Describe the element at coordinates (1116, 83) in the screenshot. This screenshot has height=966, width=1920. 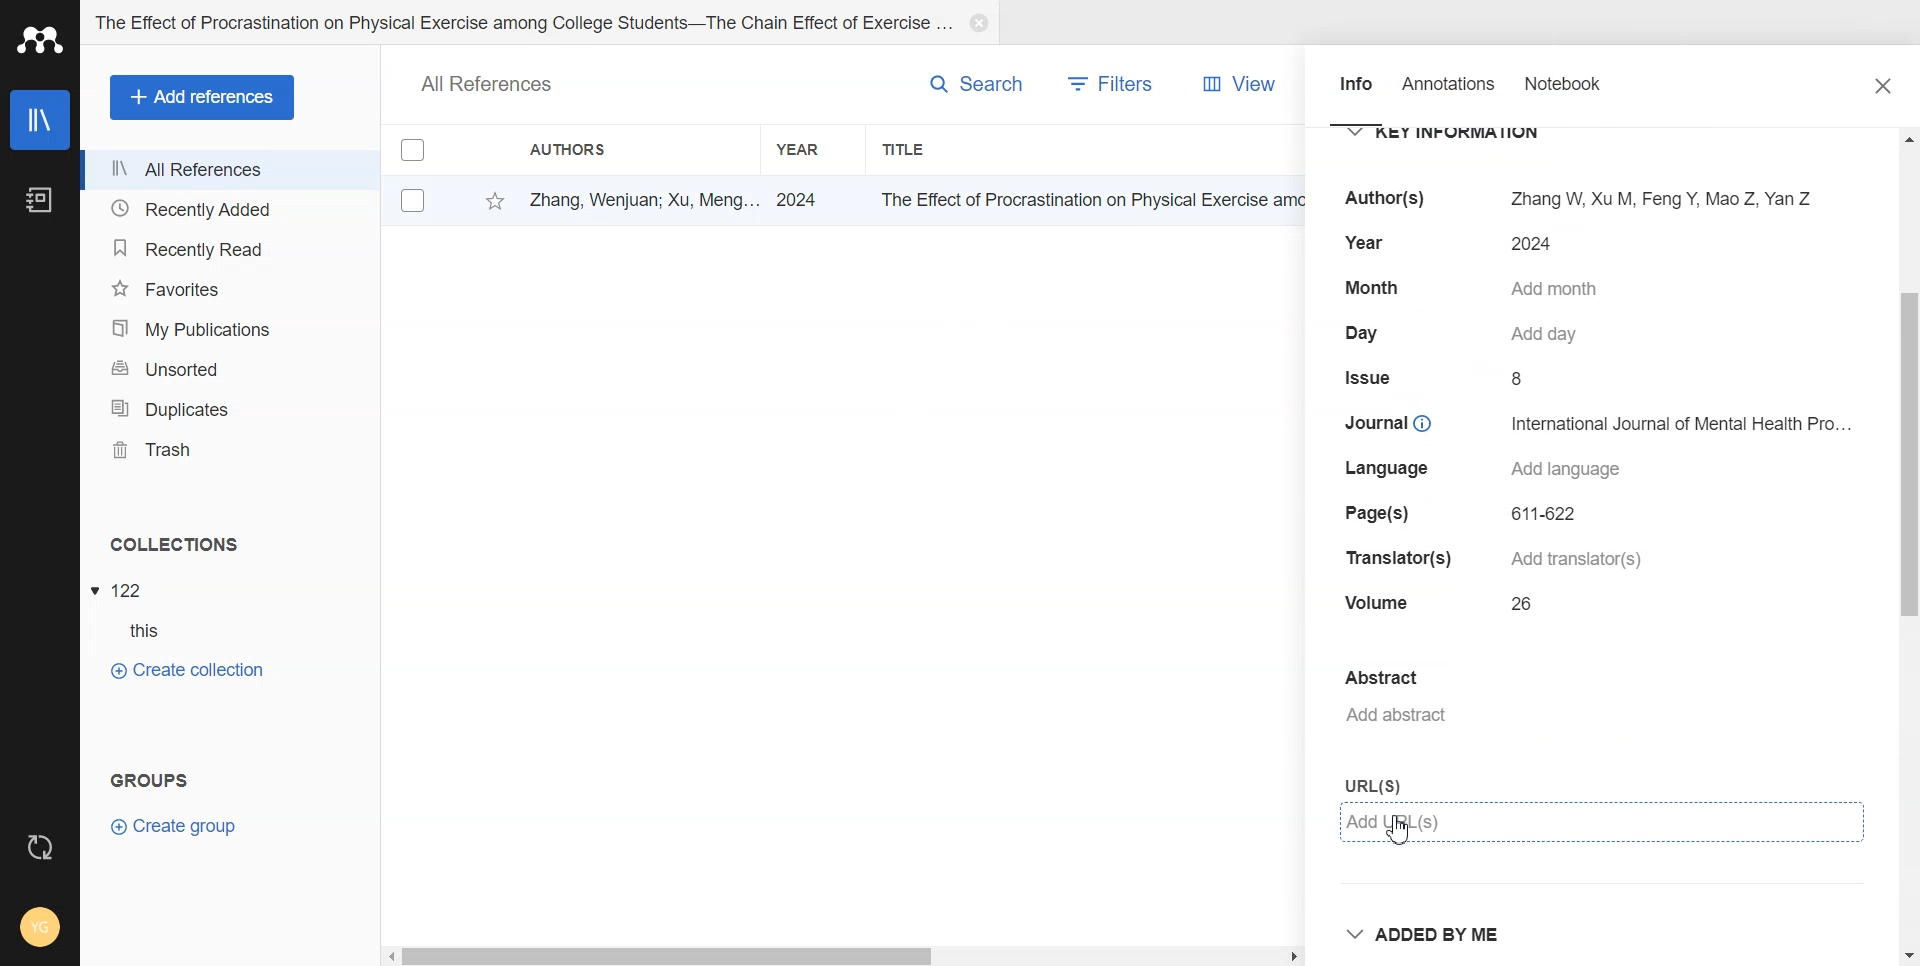
I see `Filters` at that location.